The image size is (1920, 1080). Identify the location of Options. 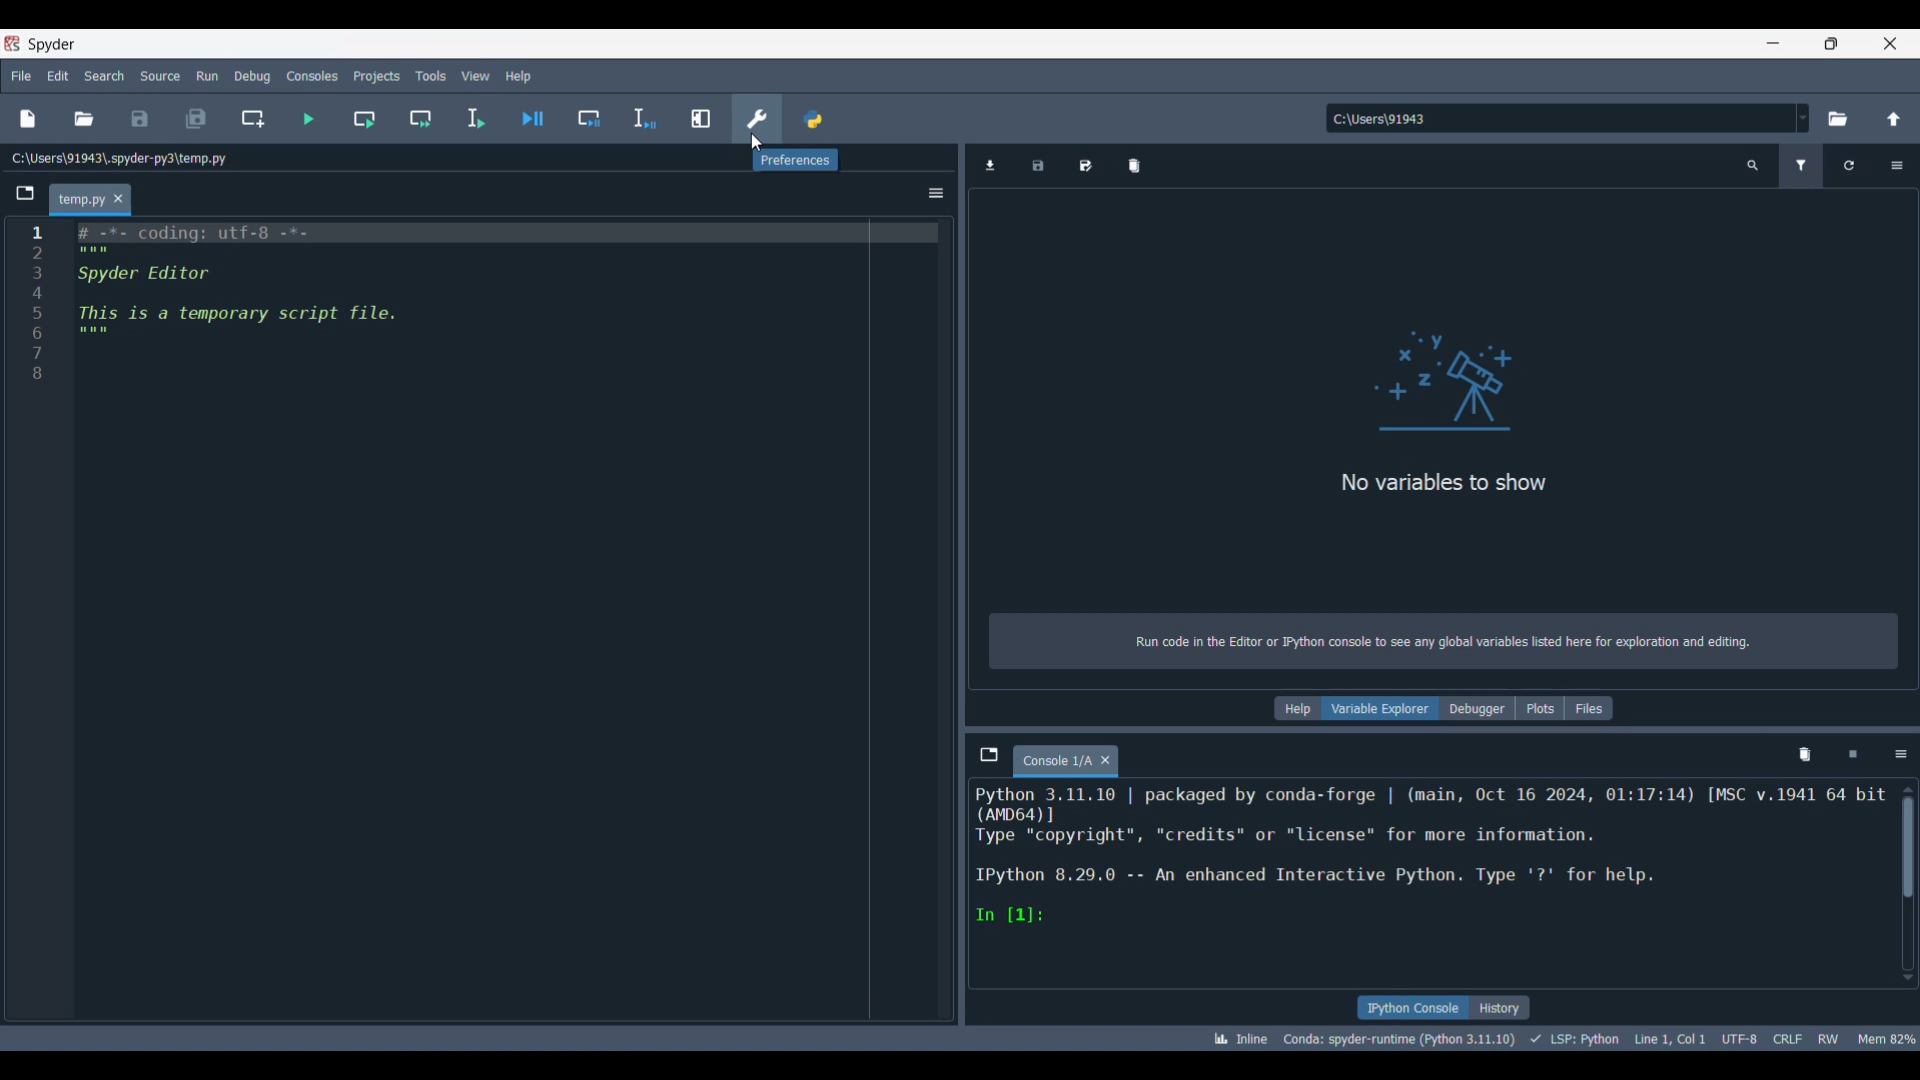
(1897, 166).